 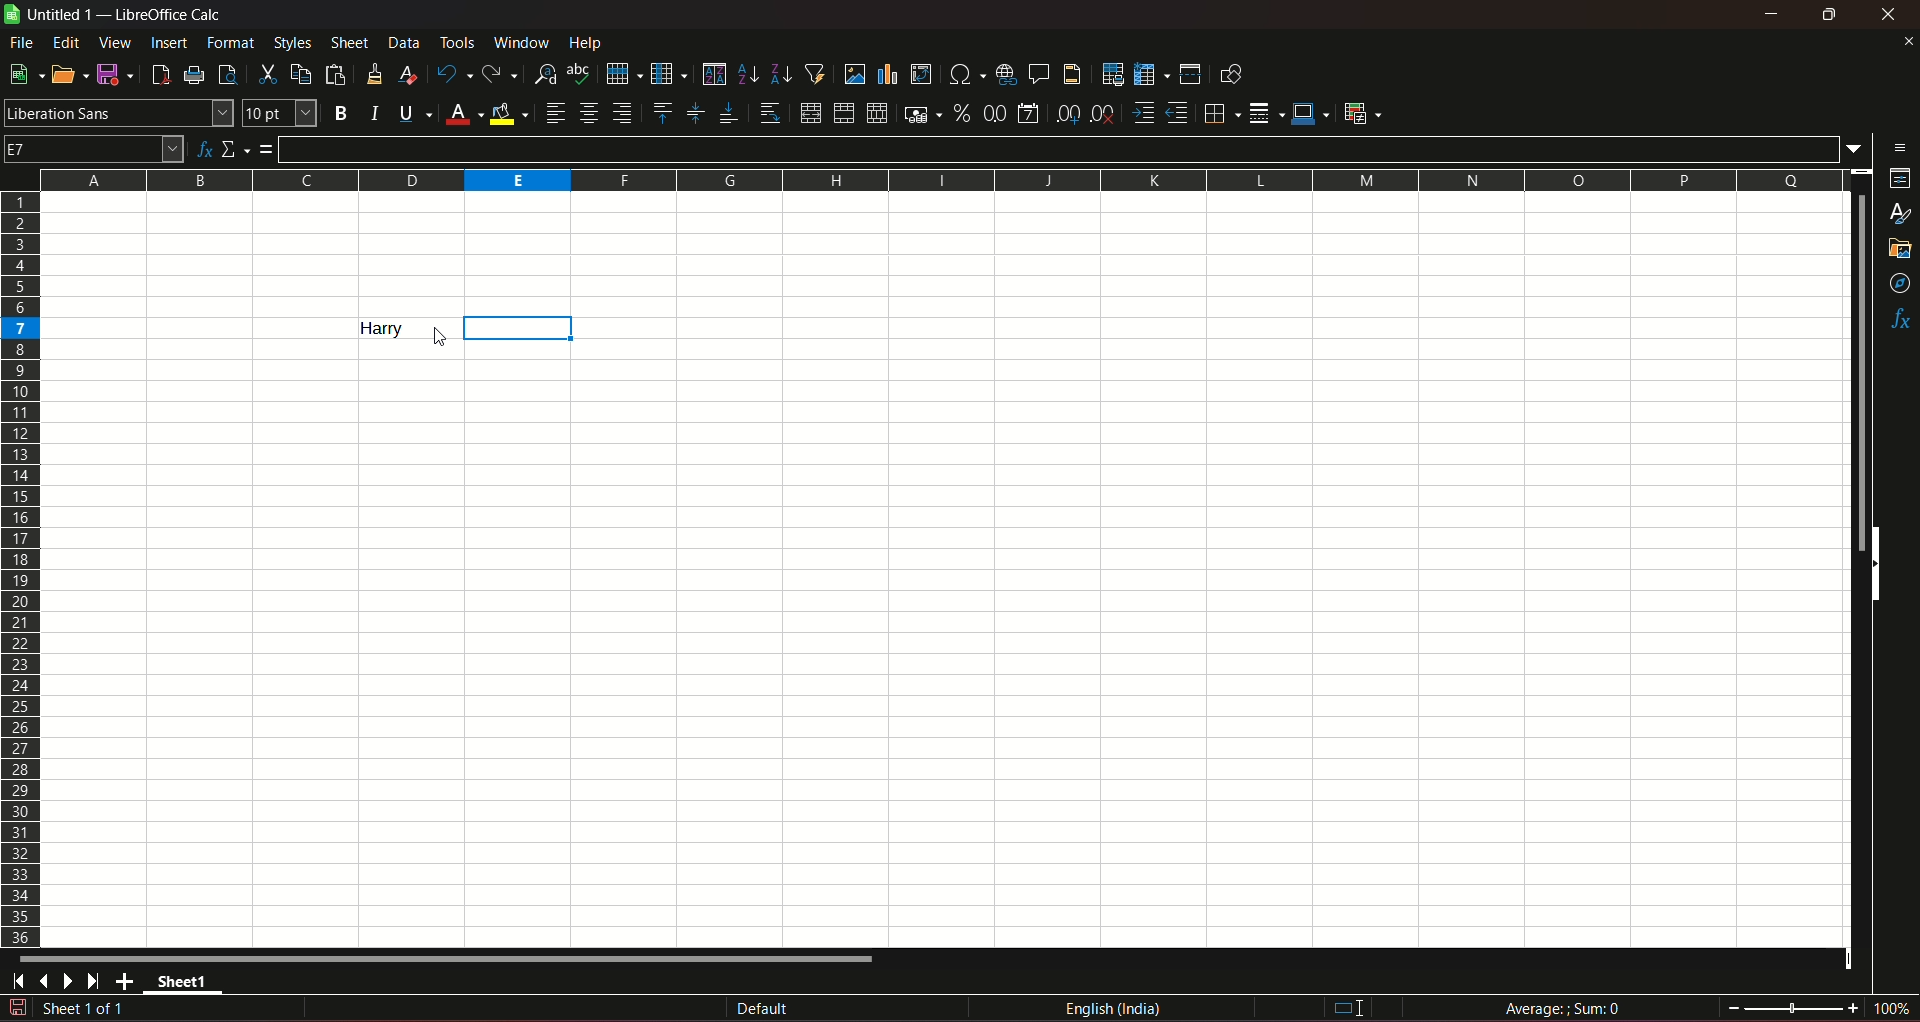 What do you see at coordinates (291, 42) in the screenshot?
I see `styles` at bounding box center [291, 42].